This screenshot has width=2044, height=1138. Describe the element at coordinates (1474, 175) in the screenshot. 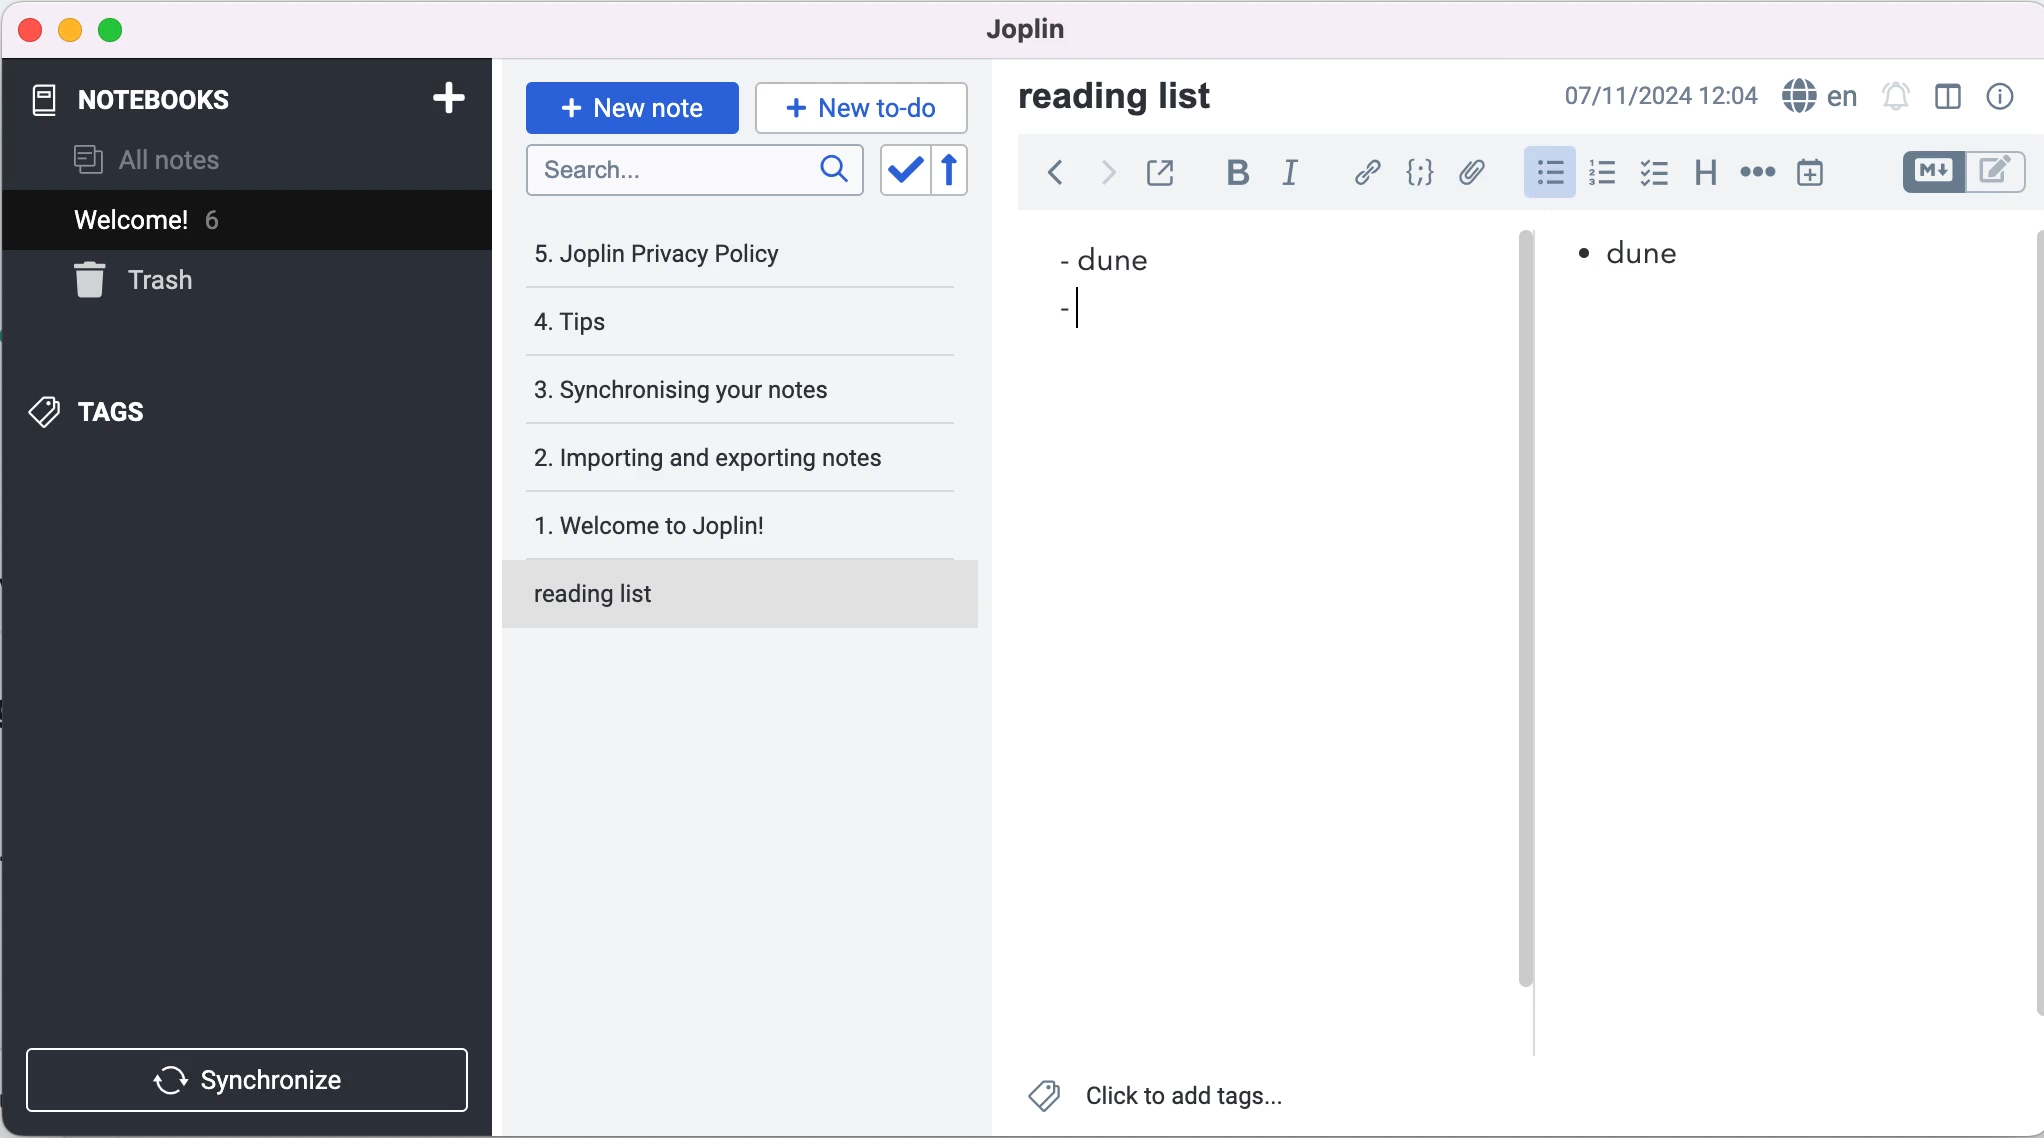

I see `attach file` at that location.